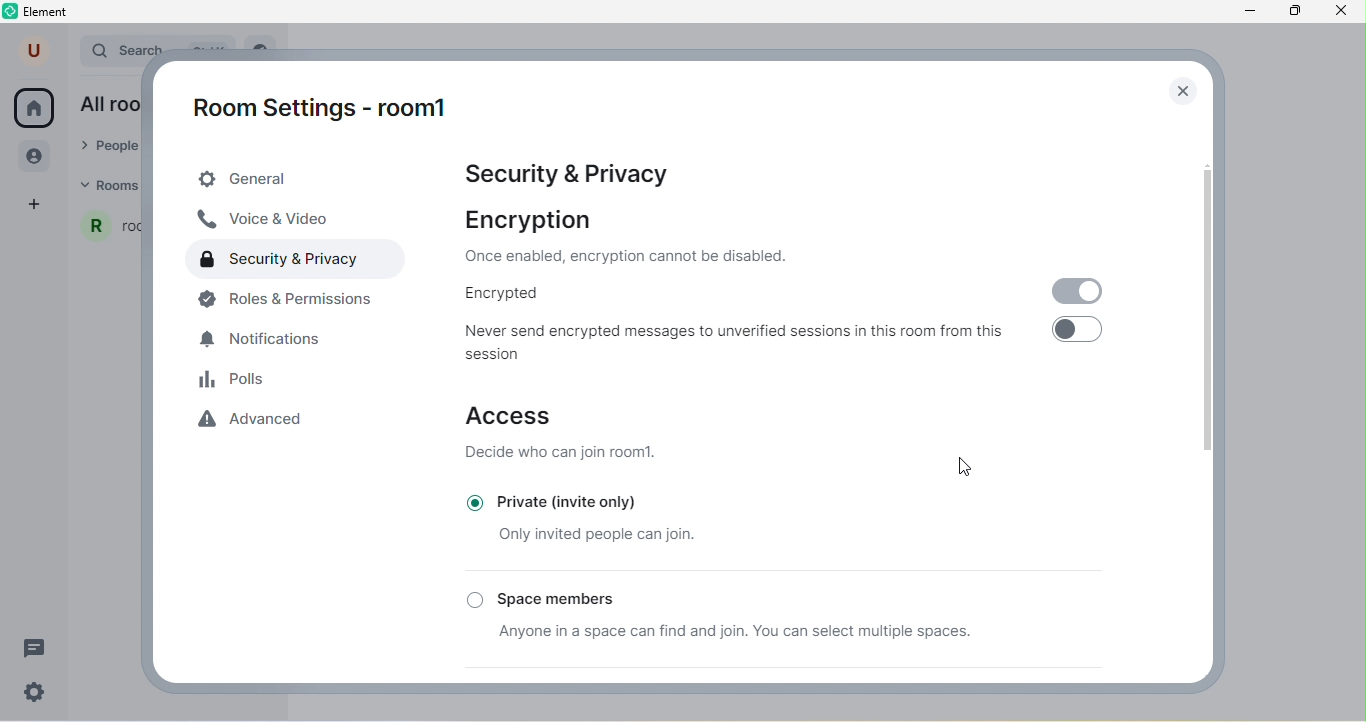 The height and width of the screenshot is (722, 1366). I want to click on encryption, so click(534, 221).